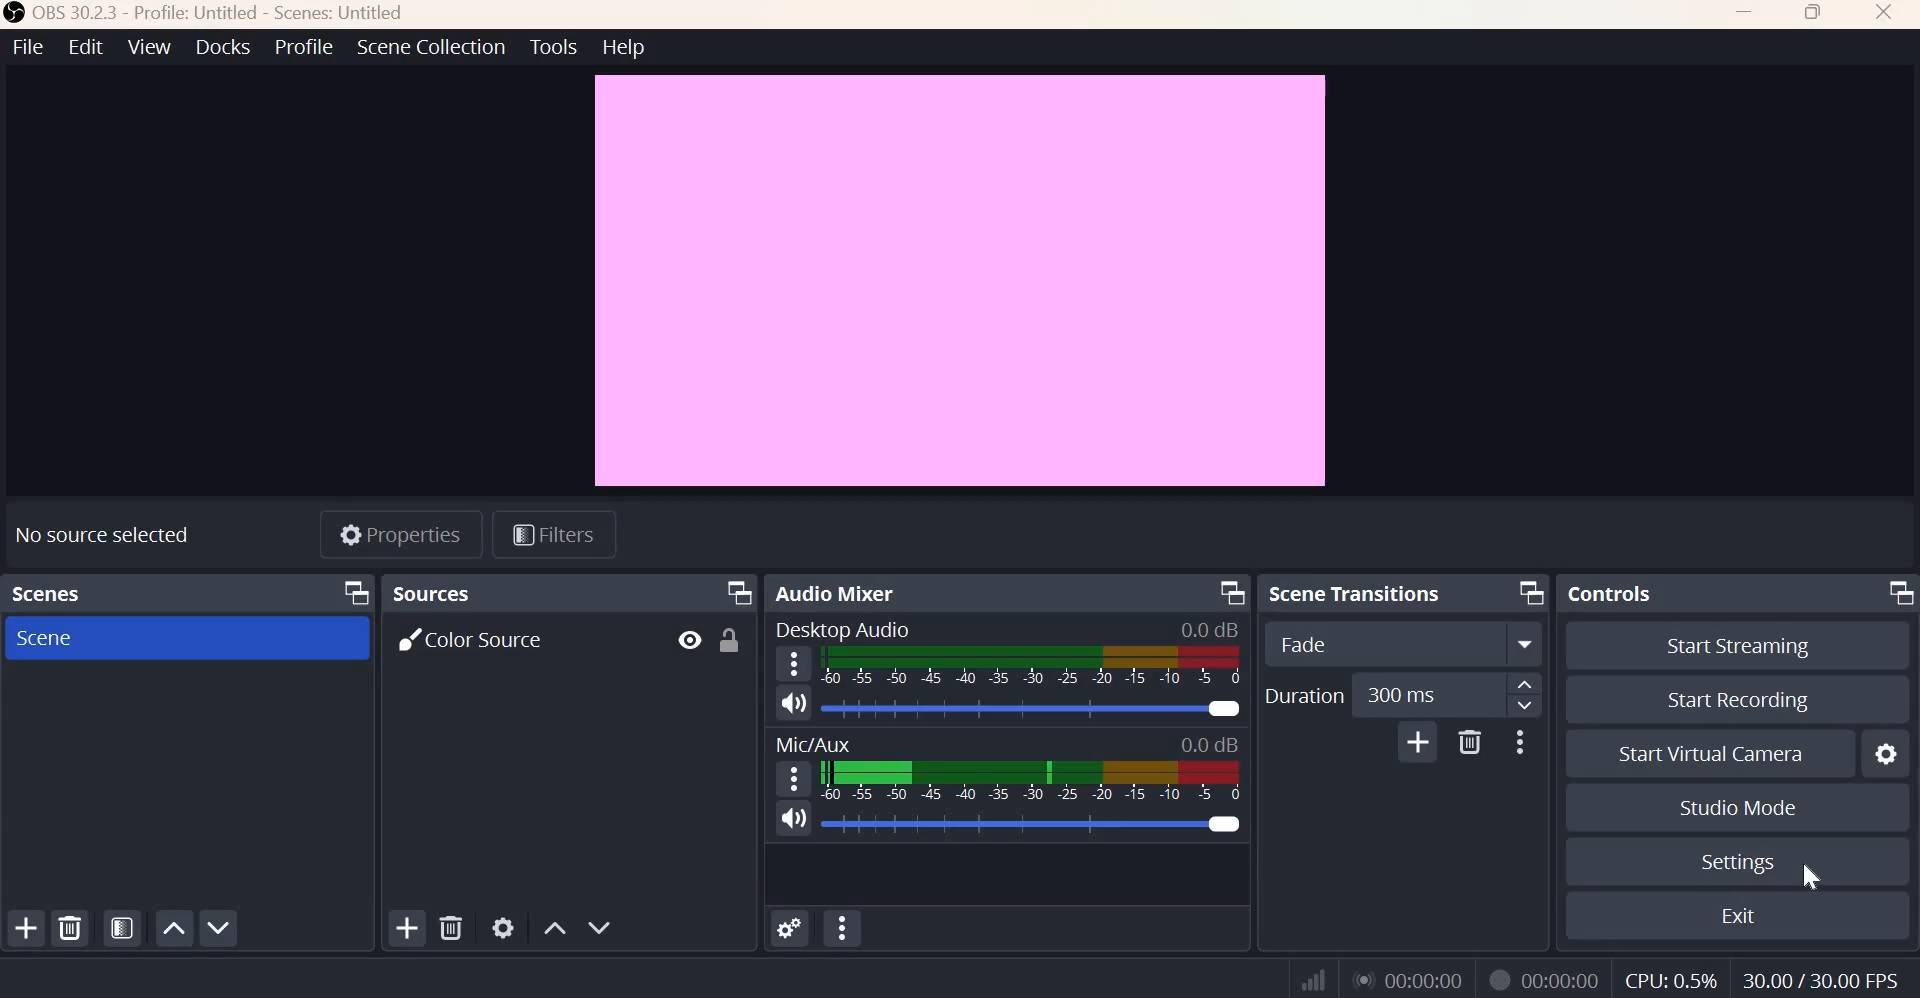 The image size is (1920, 998). I want to click on Dock Options icon, so click(1896, 595).